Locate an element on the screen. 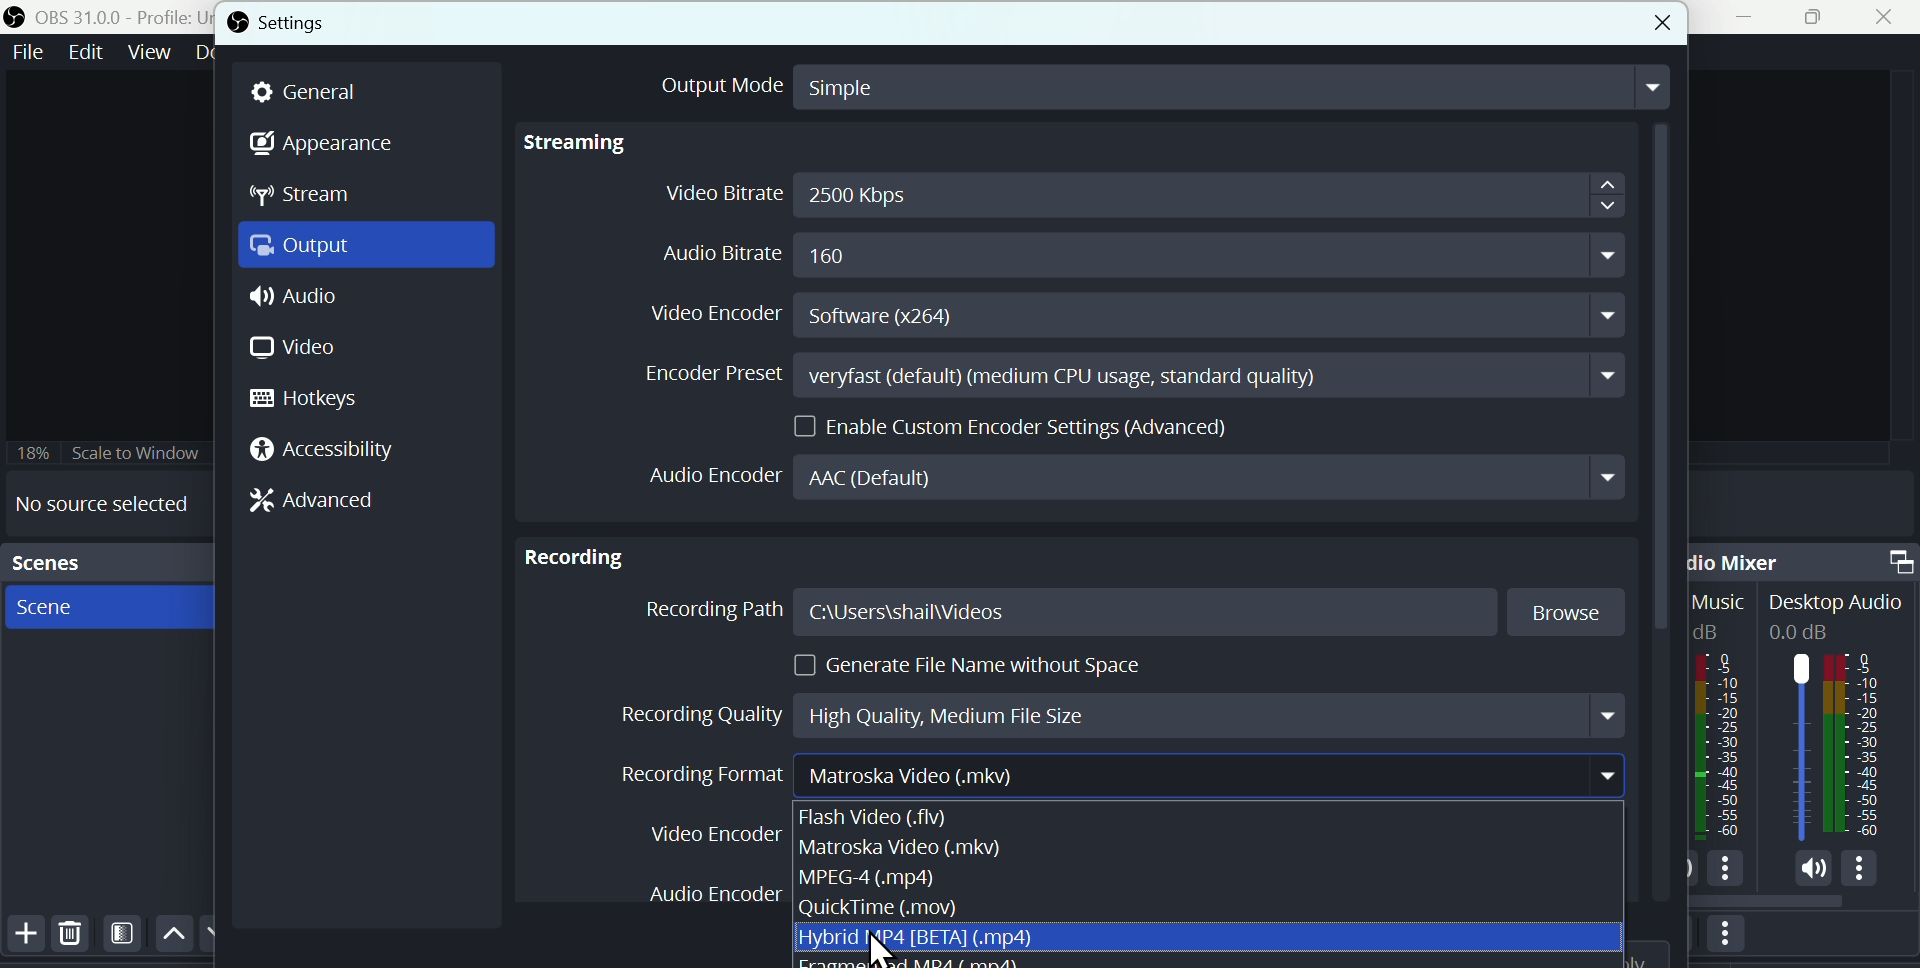  Close is located at coordinates (1889, 18).